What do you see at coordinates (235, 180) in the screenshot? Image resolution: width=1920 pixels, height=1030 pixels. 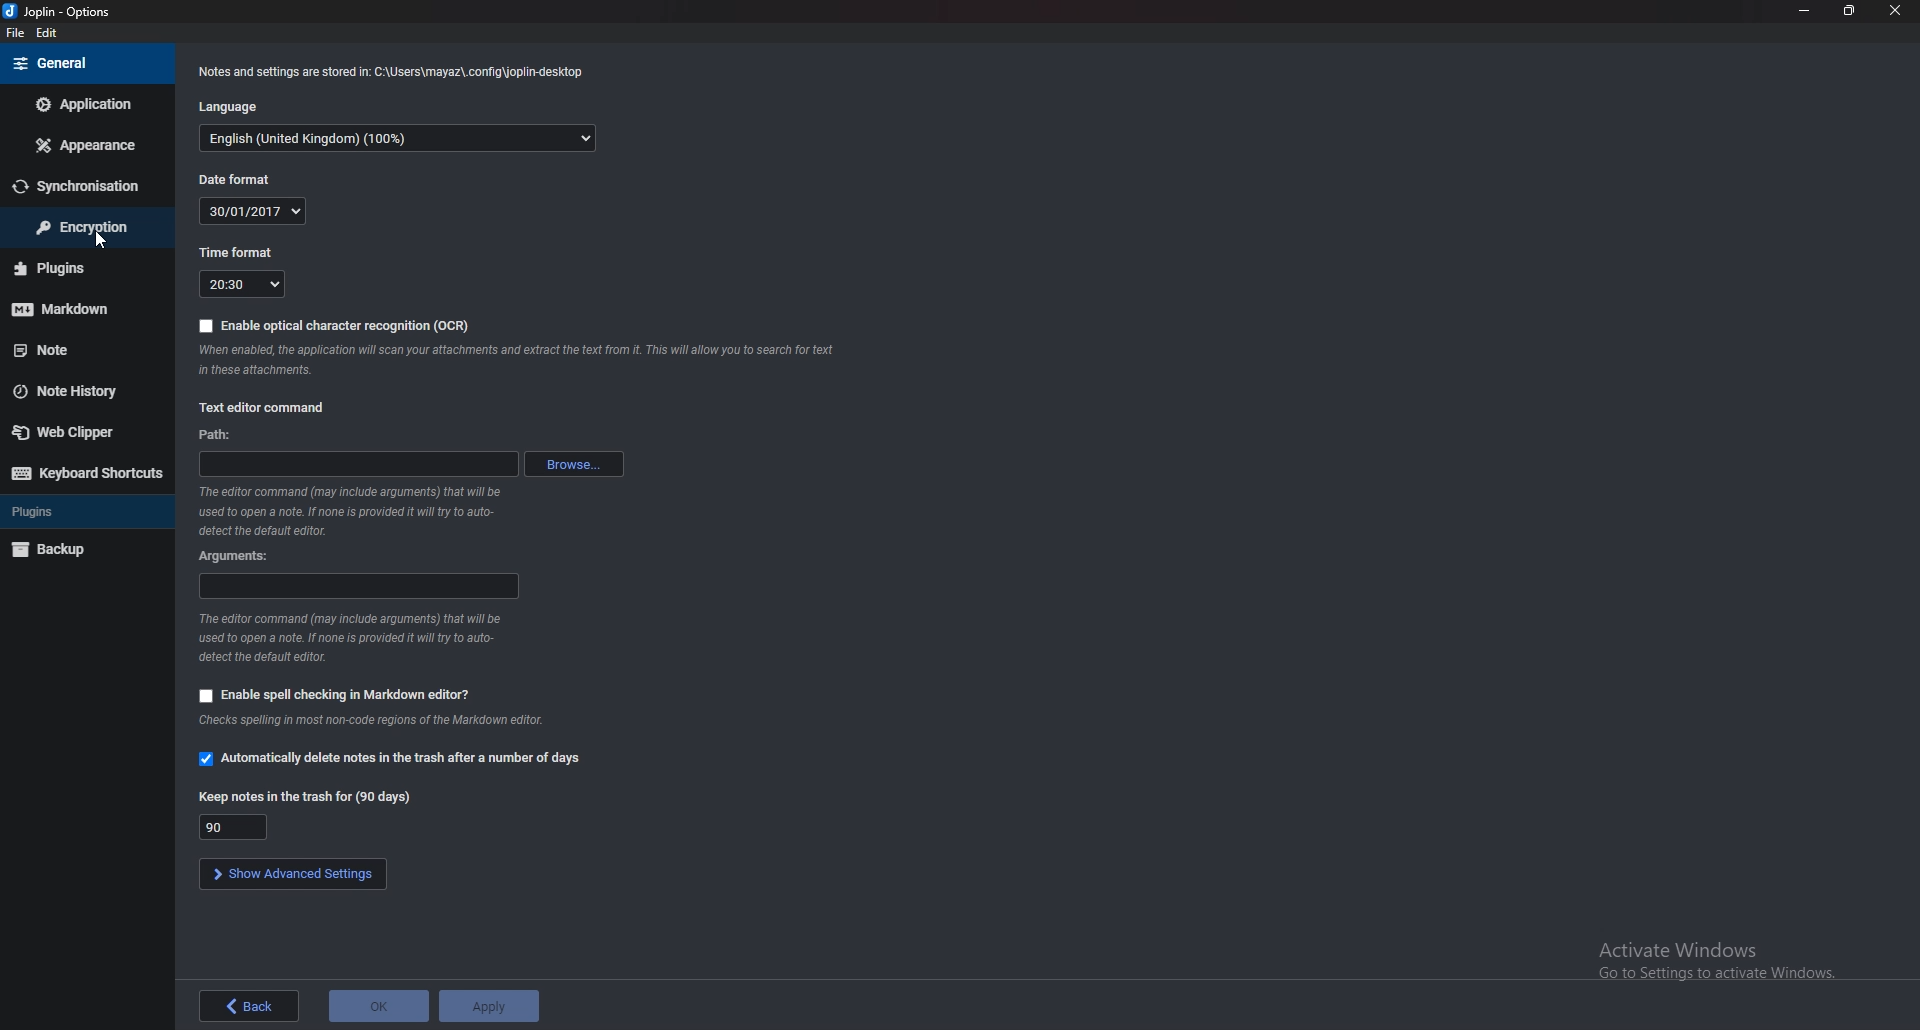 I see `date format` at bounding box center [235, 180].